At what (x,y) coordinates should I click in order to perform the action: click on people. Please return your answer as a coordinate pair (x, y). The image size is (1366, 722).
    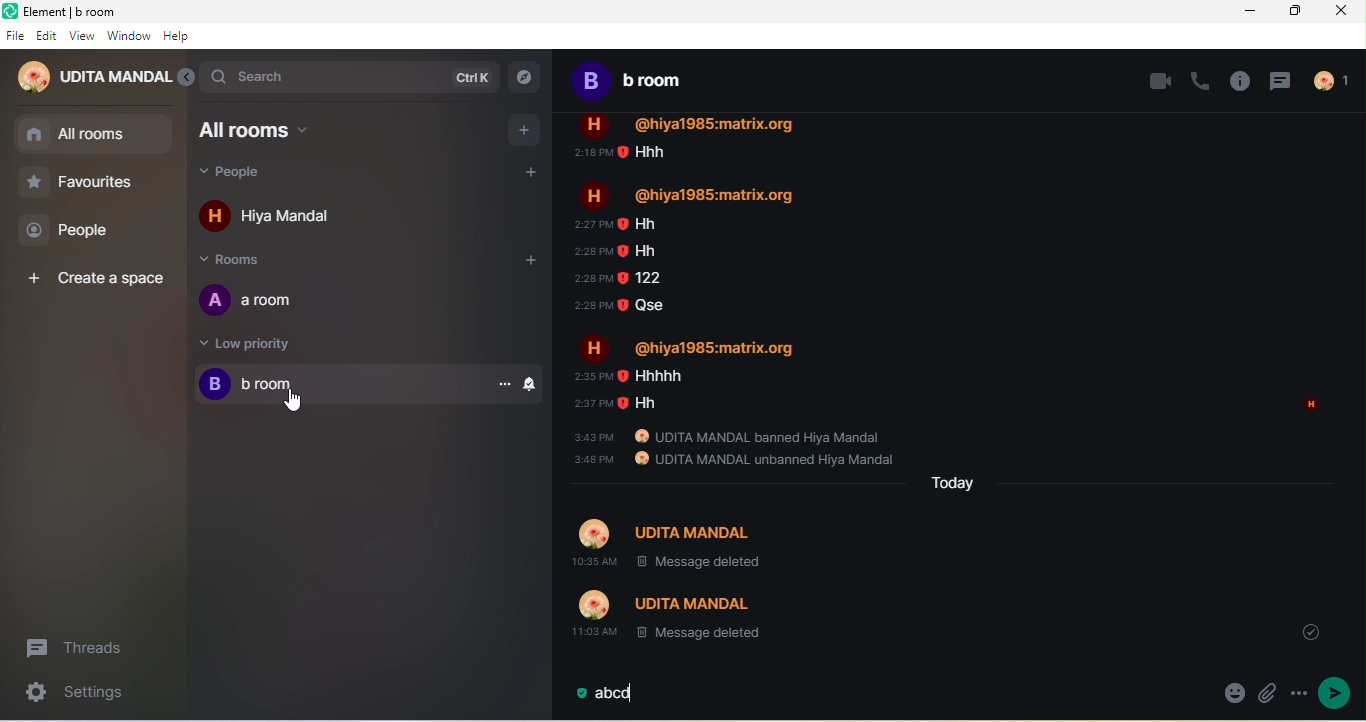
    Looking at the image, I should click on (75, 233).